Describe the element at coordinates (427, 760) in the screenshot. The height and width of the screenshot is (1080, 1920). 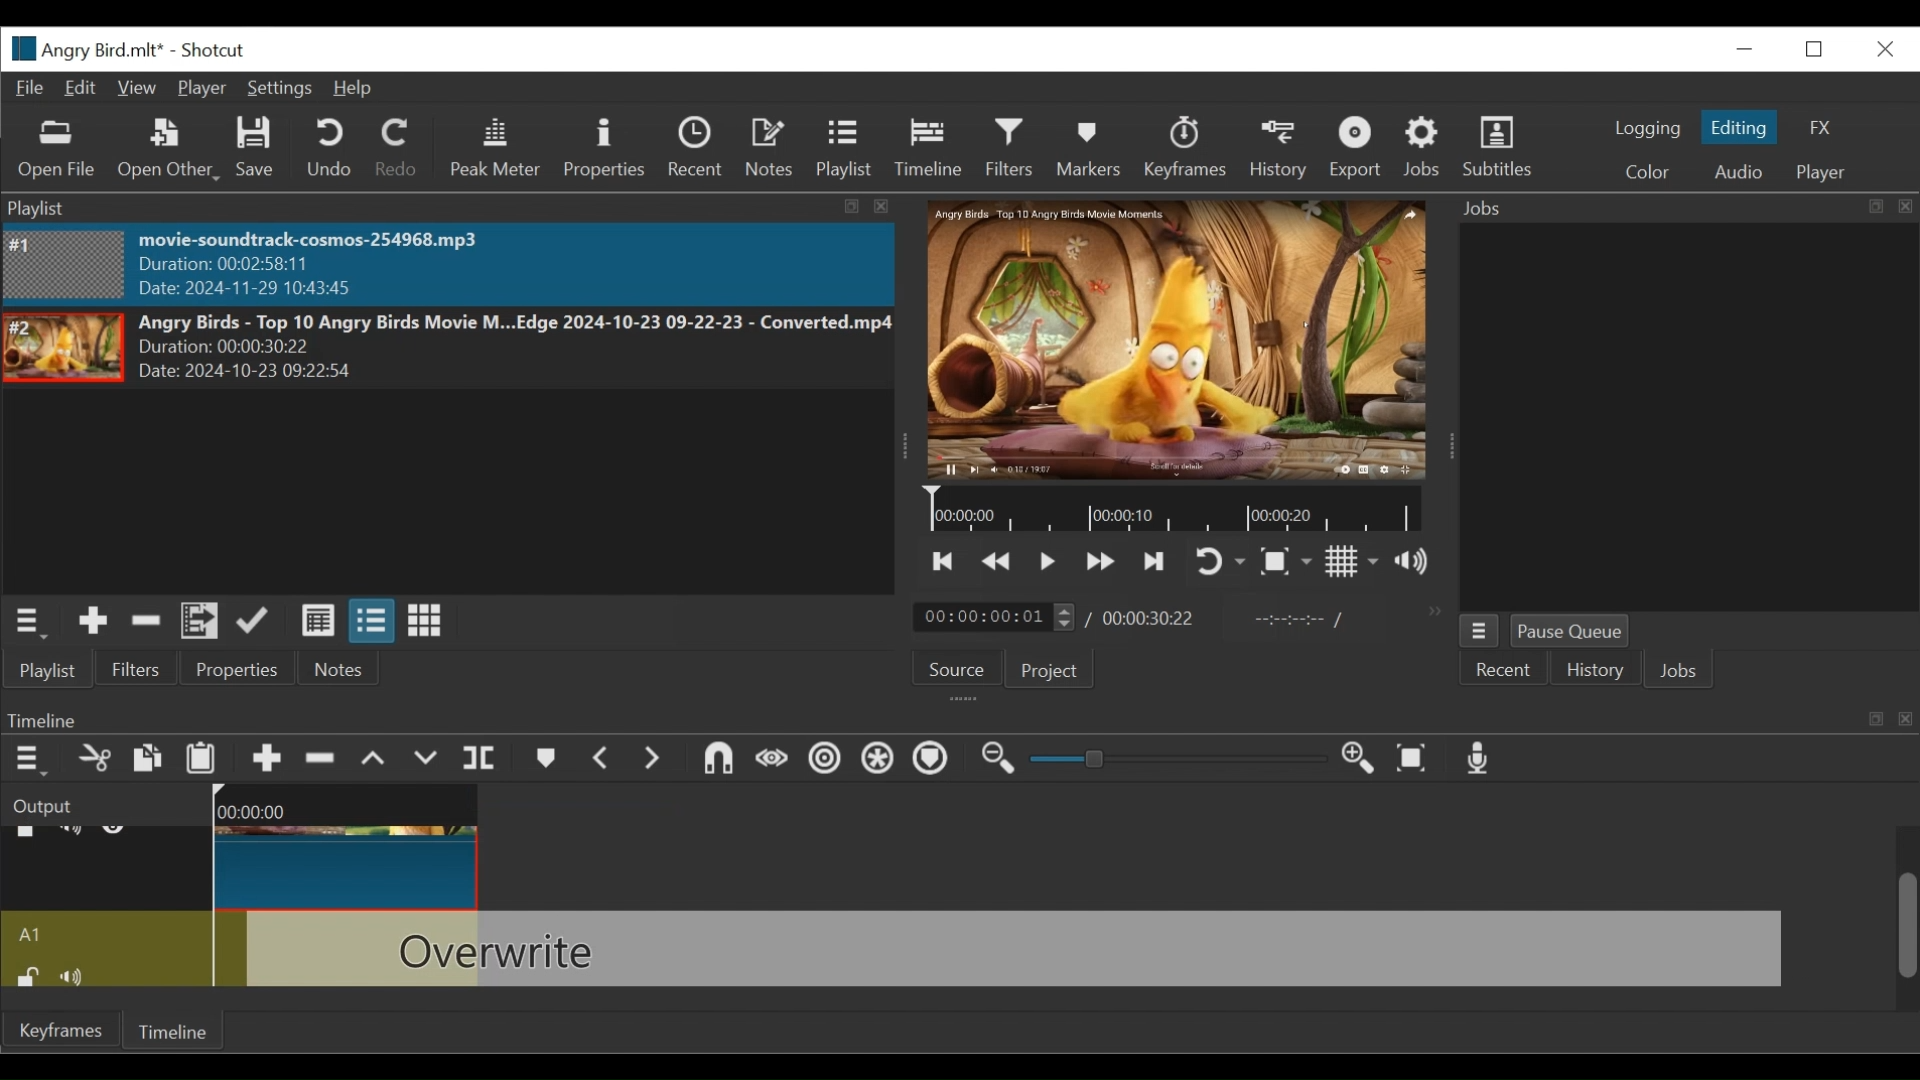
I see `Overwrite` at that location.